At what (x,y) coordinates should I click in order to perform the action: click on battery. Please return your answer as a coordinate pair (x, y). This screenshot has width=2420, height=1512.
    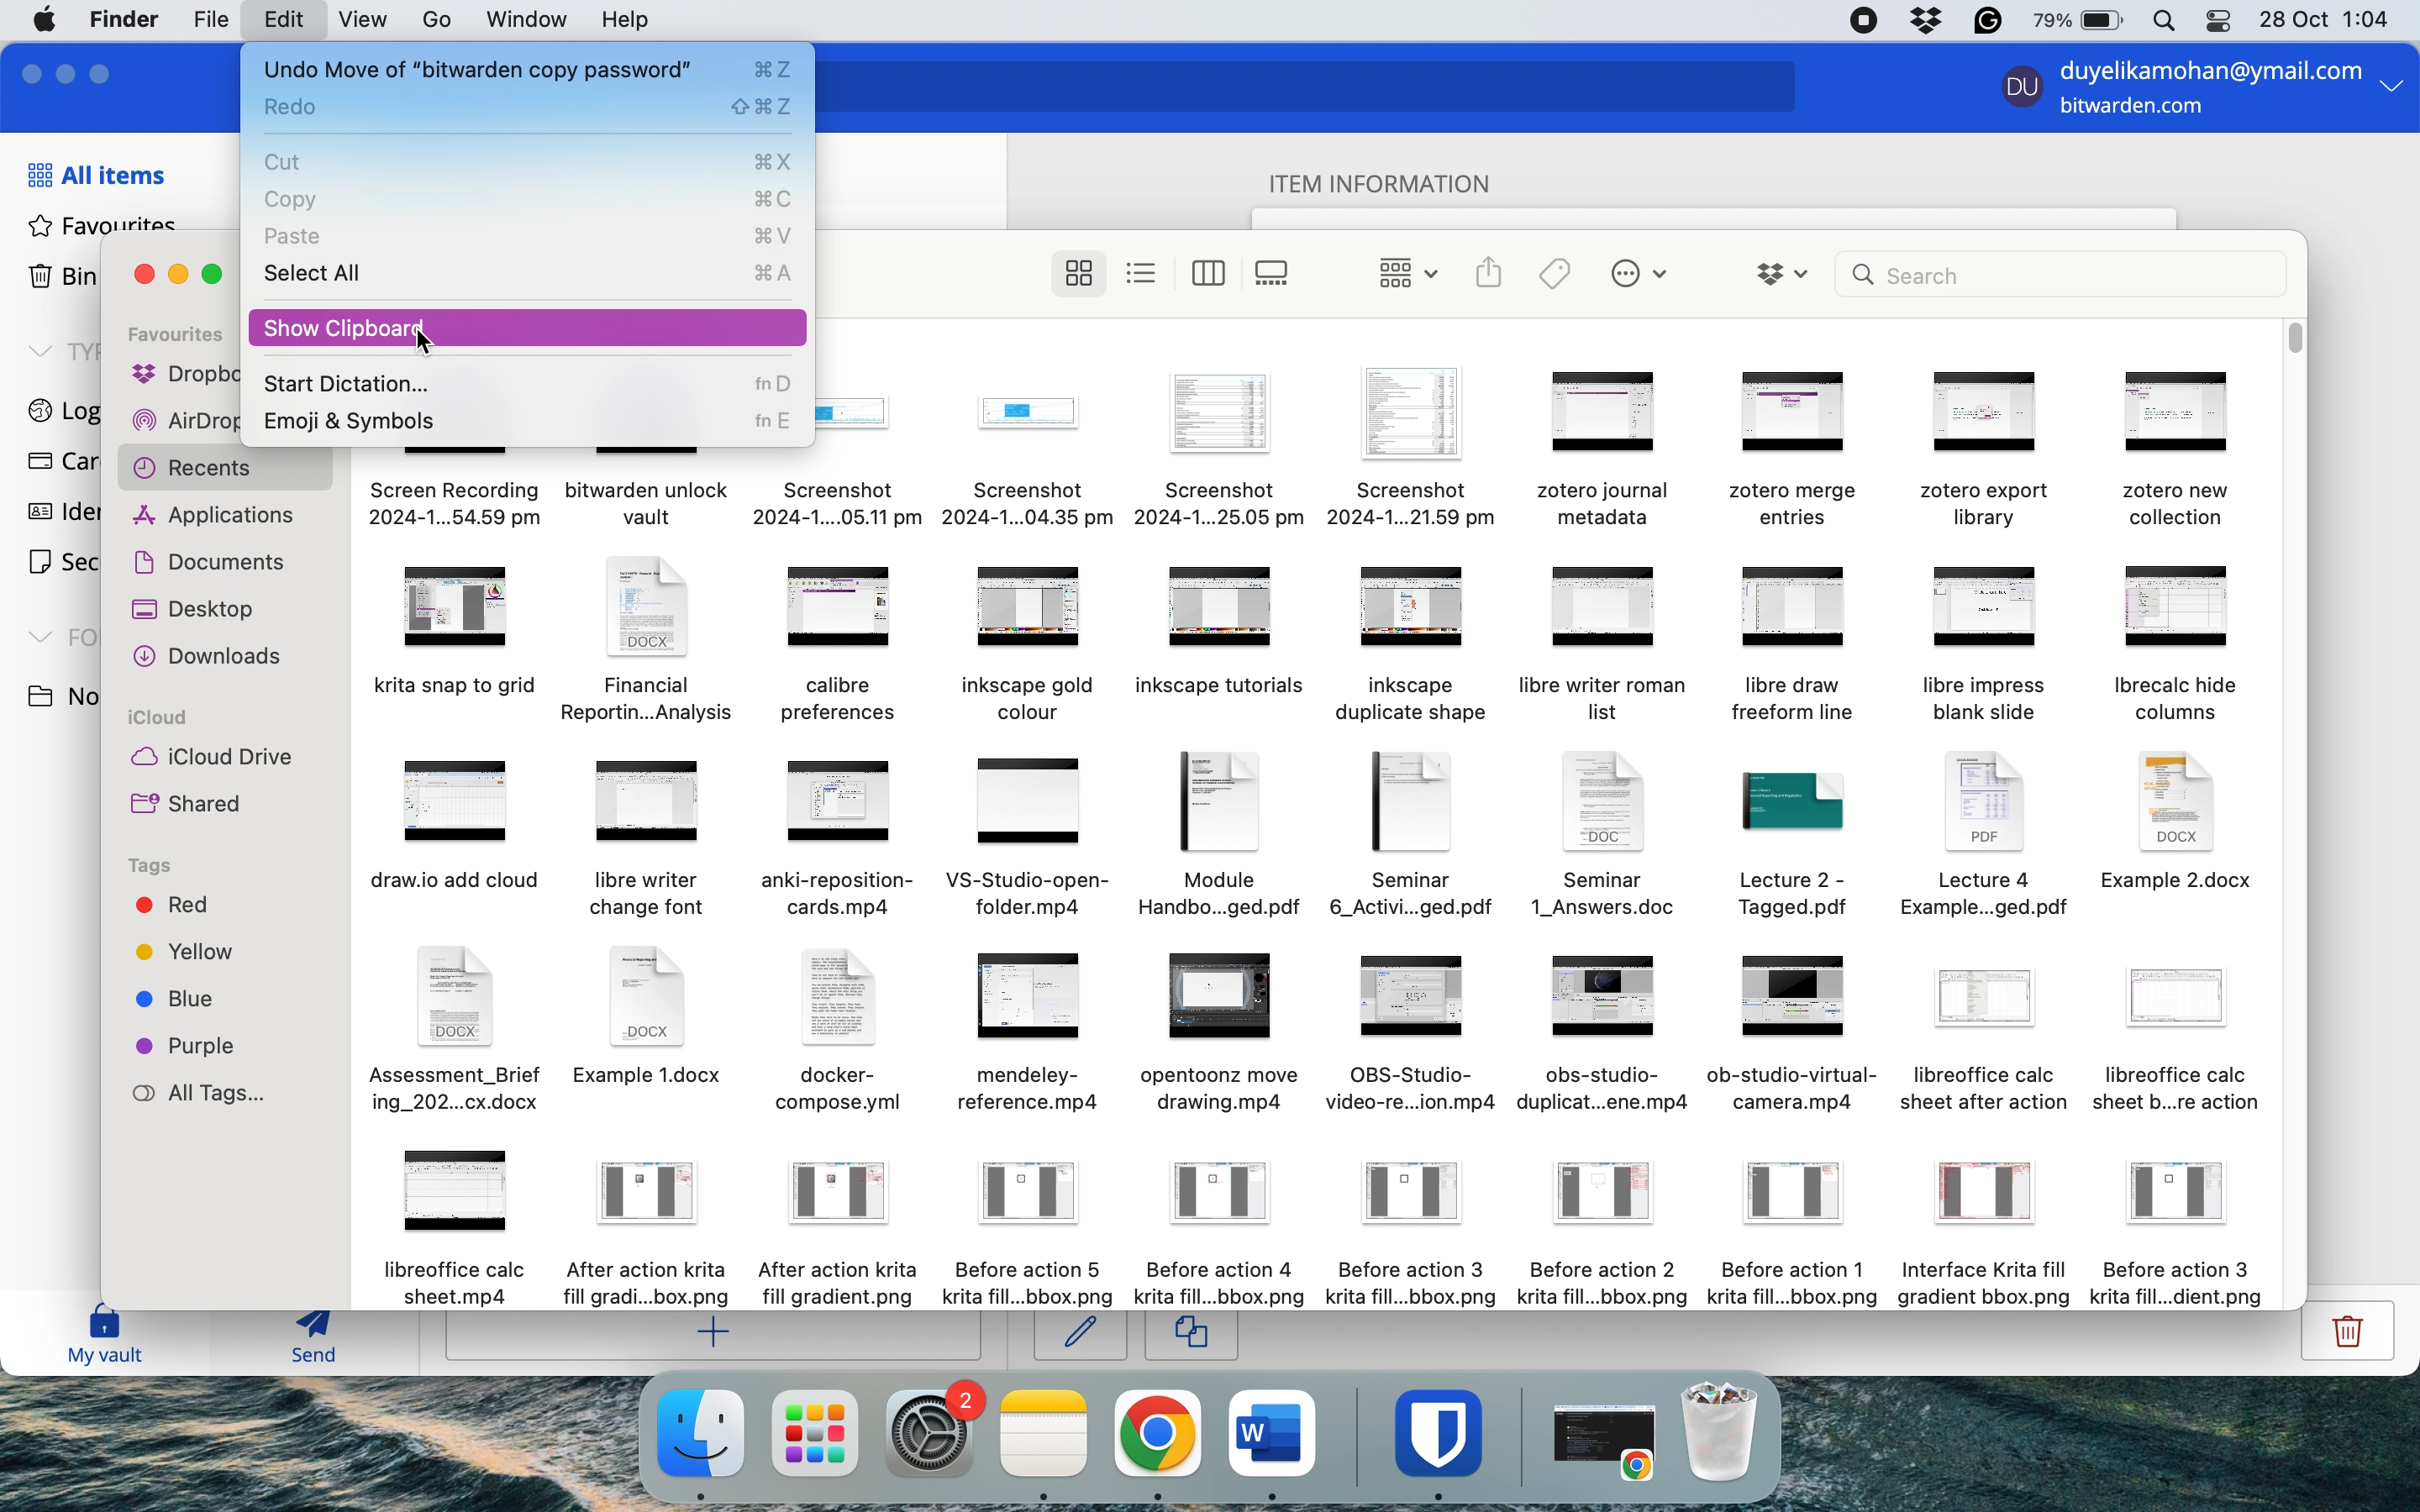
    Looking at the image, I should click on (2072, 21).